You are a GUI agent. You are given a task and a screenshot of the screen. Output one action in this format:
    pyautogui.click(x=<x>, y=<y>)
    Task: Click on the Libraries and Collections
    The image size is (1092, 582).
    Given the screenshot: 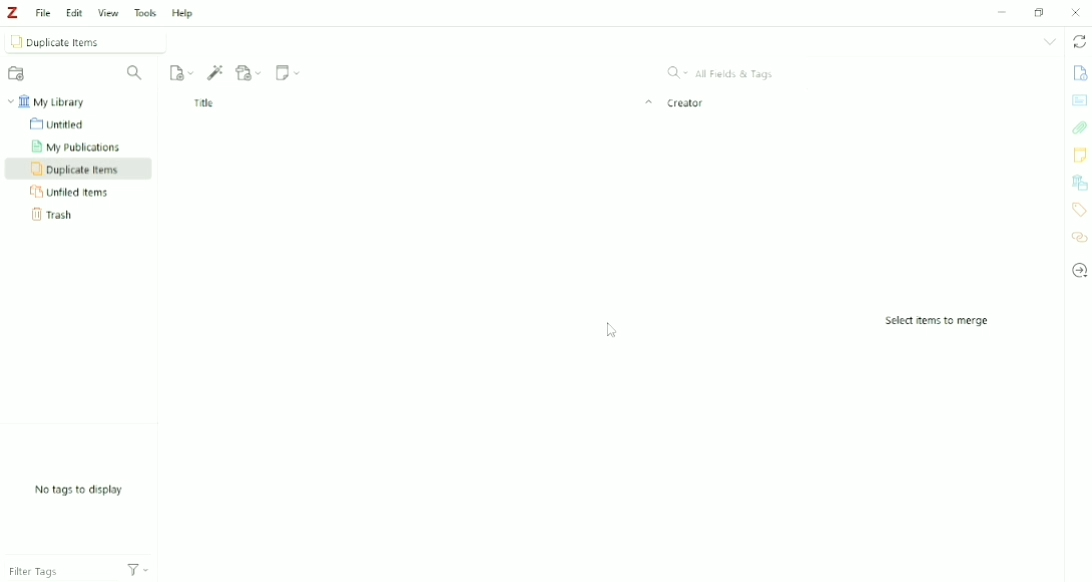 What is the action you would take?
    pyautogui.click(x=1080, y=181)
    